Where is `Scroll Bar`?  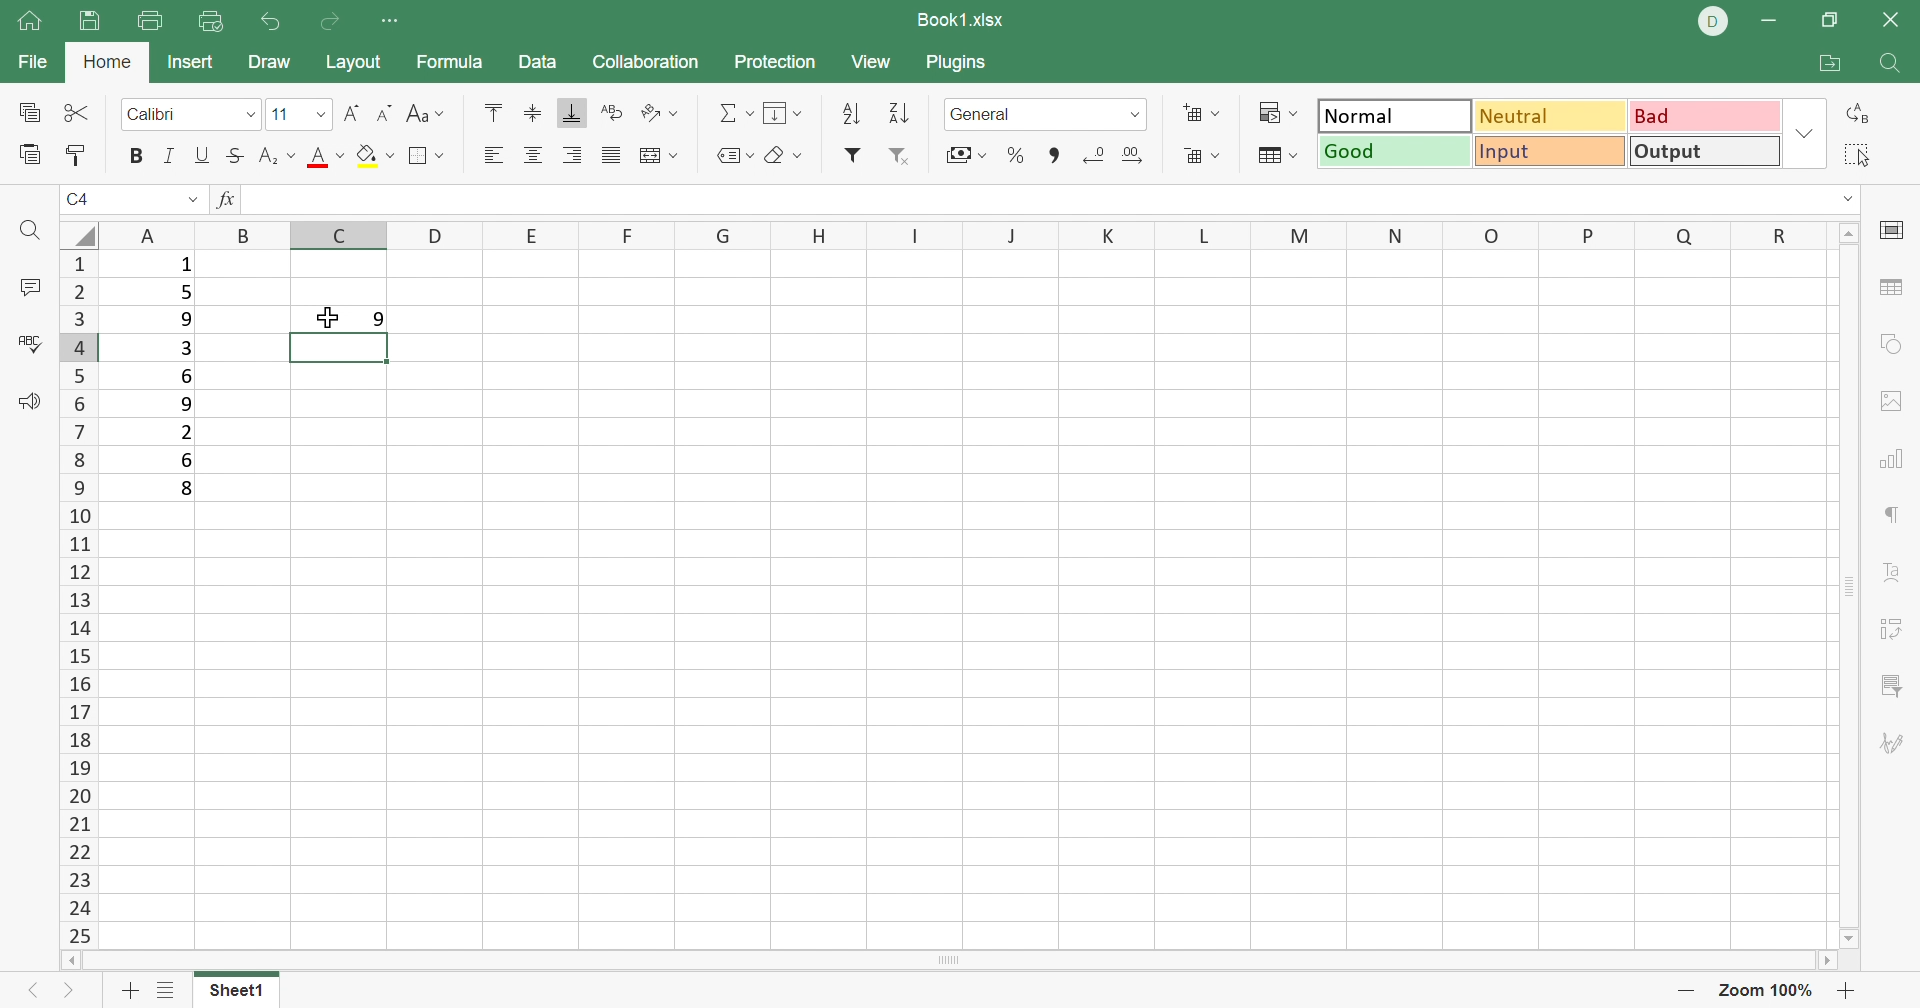
Scroll Bar is located at coordinates (947, 962).